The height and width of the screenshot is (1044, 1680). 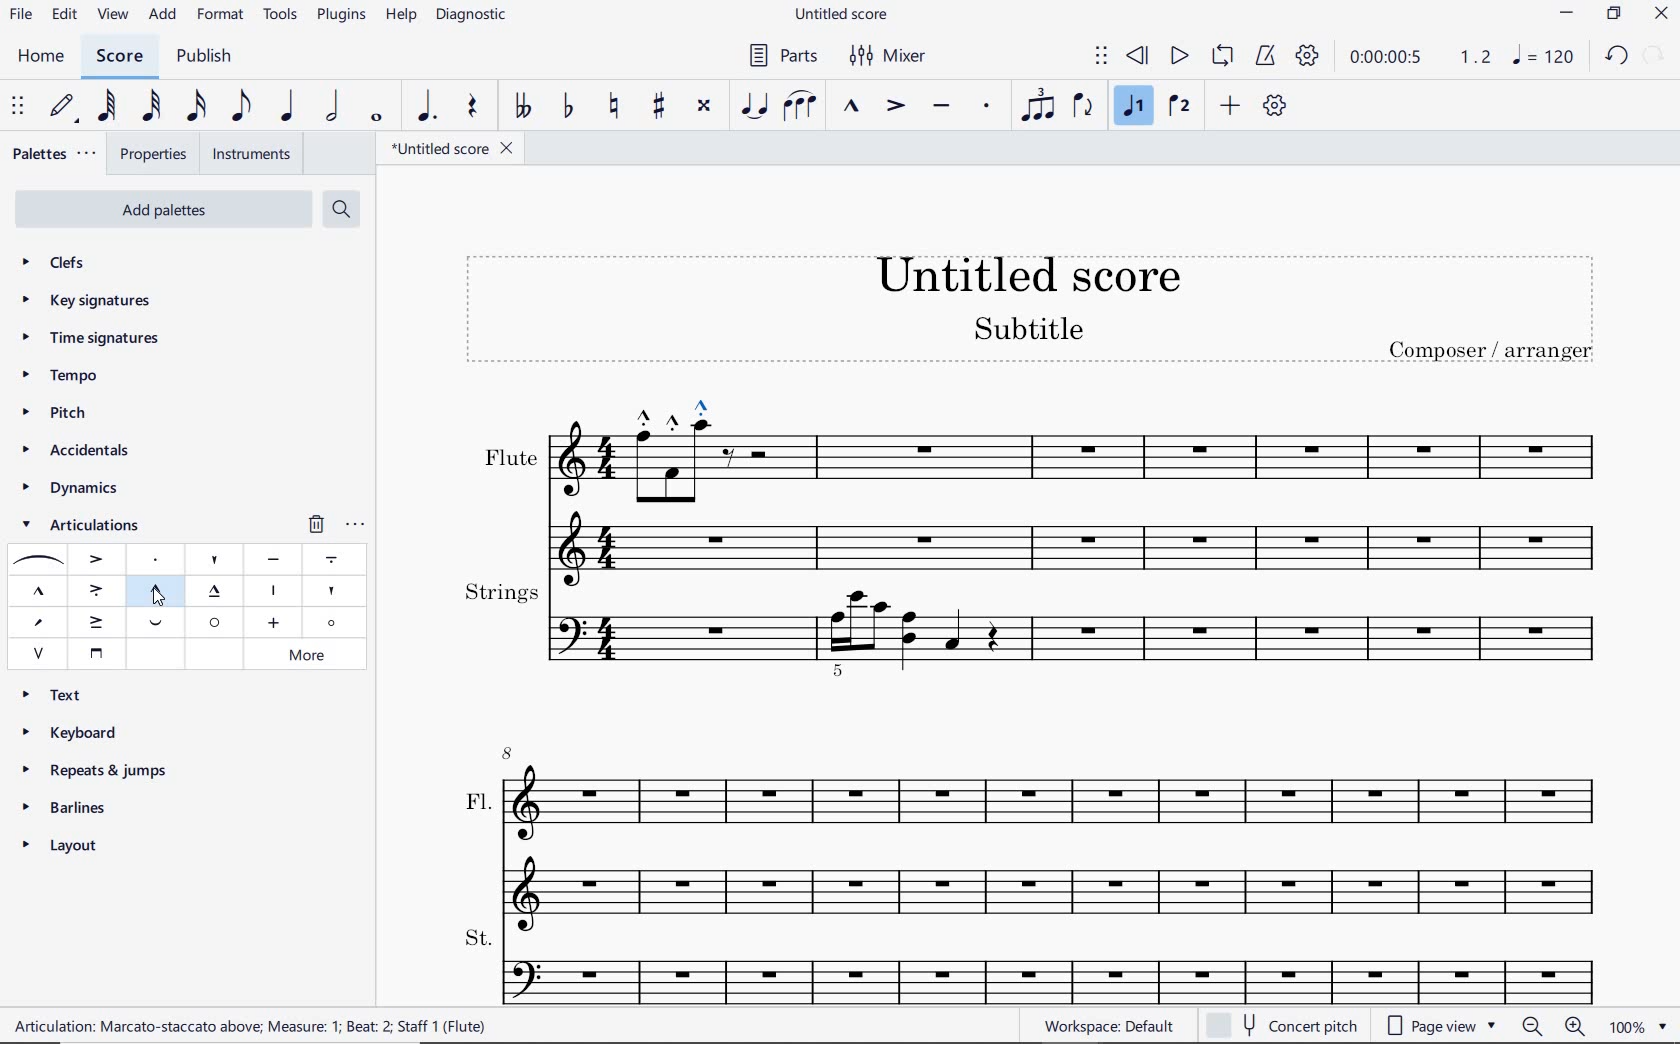 I want to click on MARCATO ABOVE, so click(x=38, y=592).